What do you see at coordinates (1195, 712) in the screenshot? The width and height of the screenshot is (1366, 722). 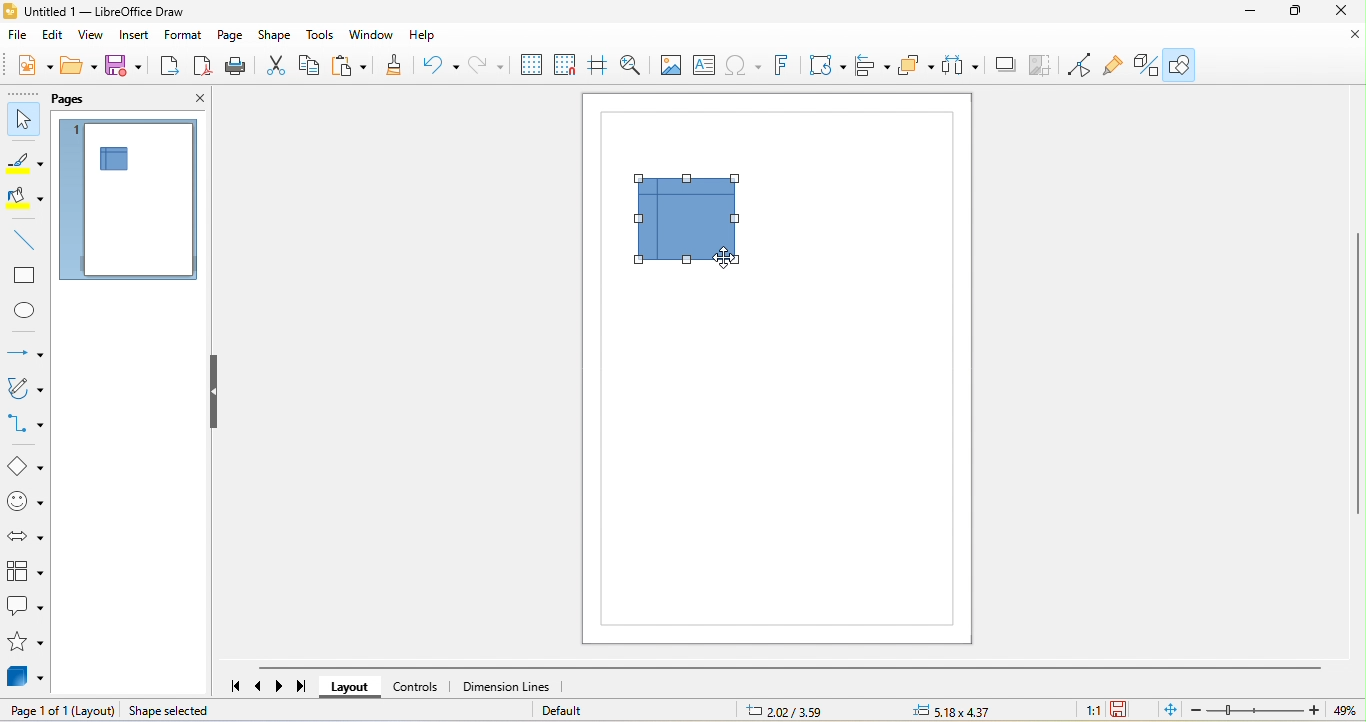 I see `zoom out` at bounding box center [1195, 712].